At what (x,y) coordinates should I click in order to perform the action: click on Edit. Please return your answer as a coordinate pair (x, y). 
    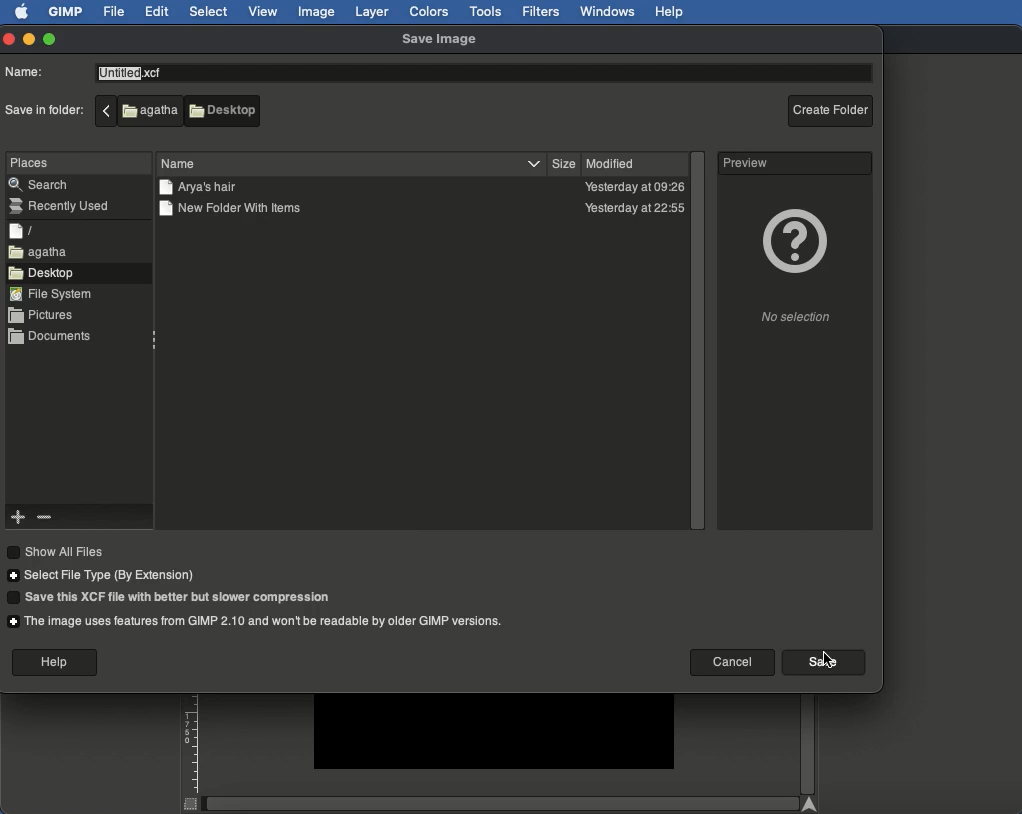
    Looking at the image, I should click on (158, 11).